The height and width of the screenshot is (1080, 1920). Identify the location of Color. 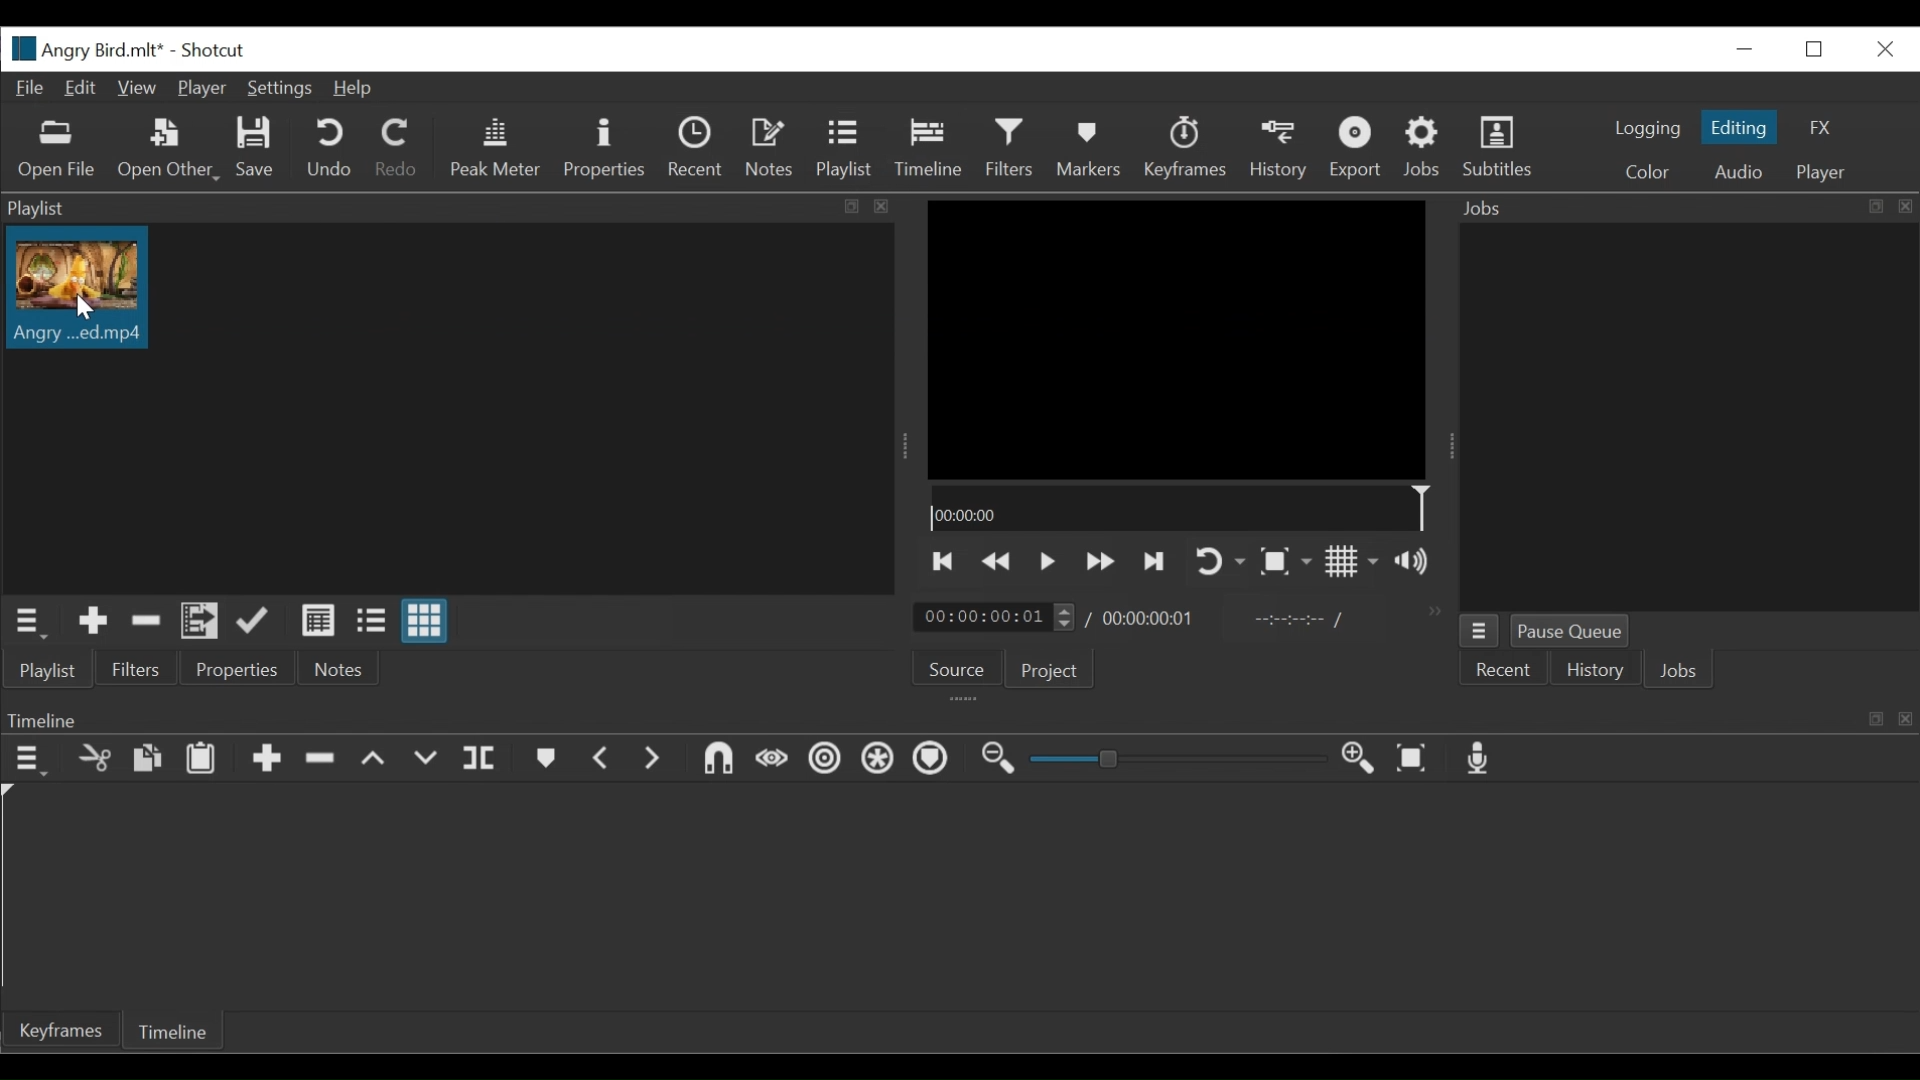
(1647, 170).